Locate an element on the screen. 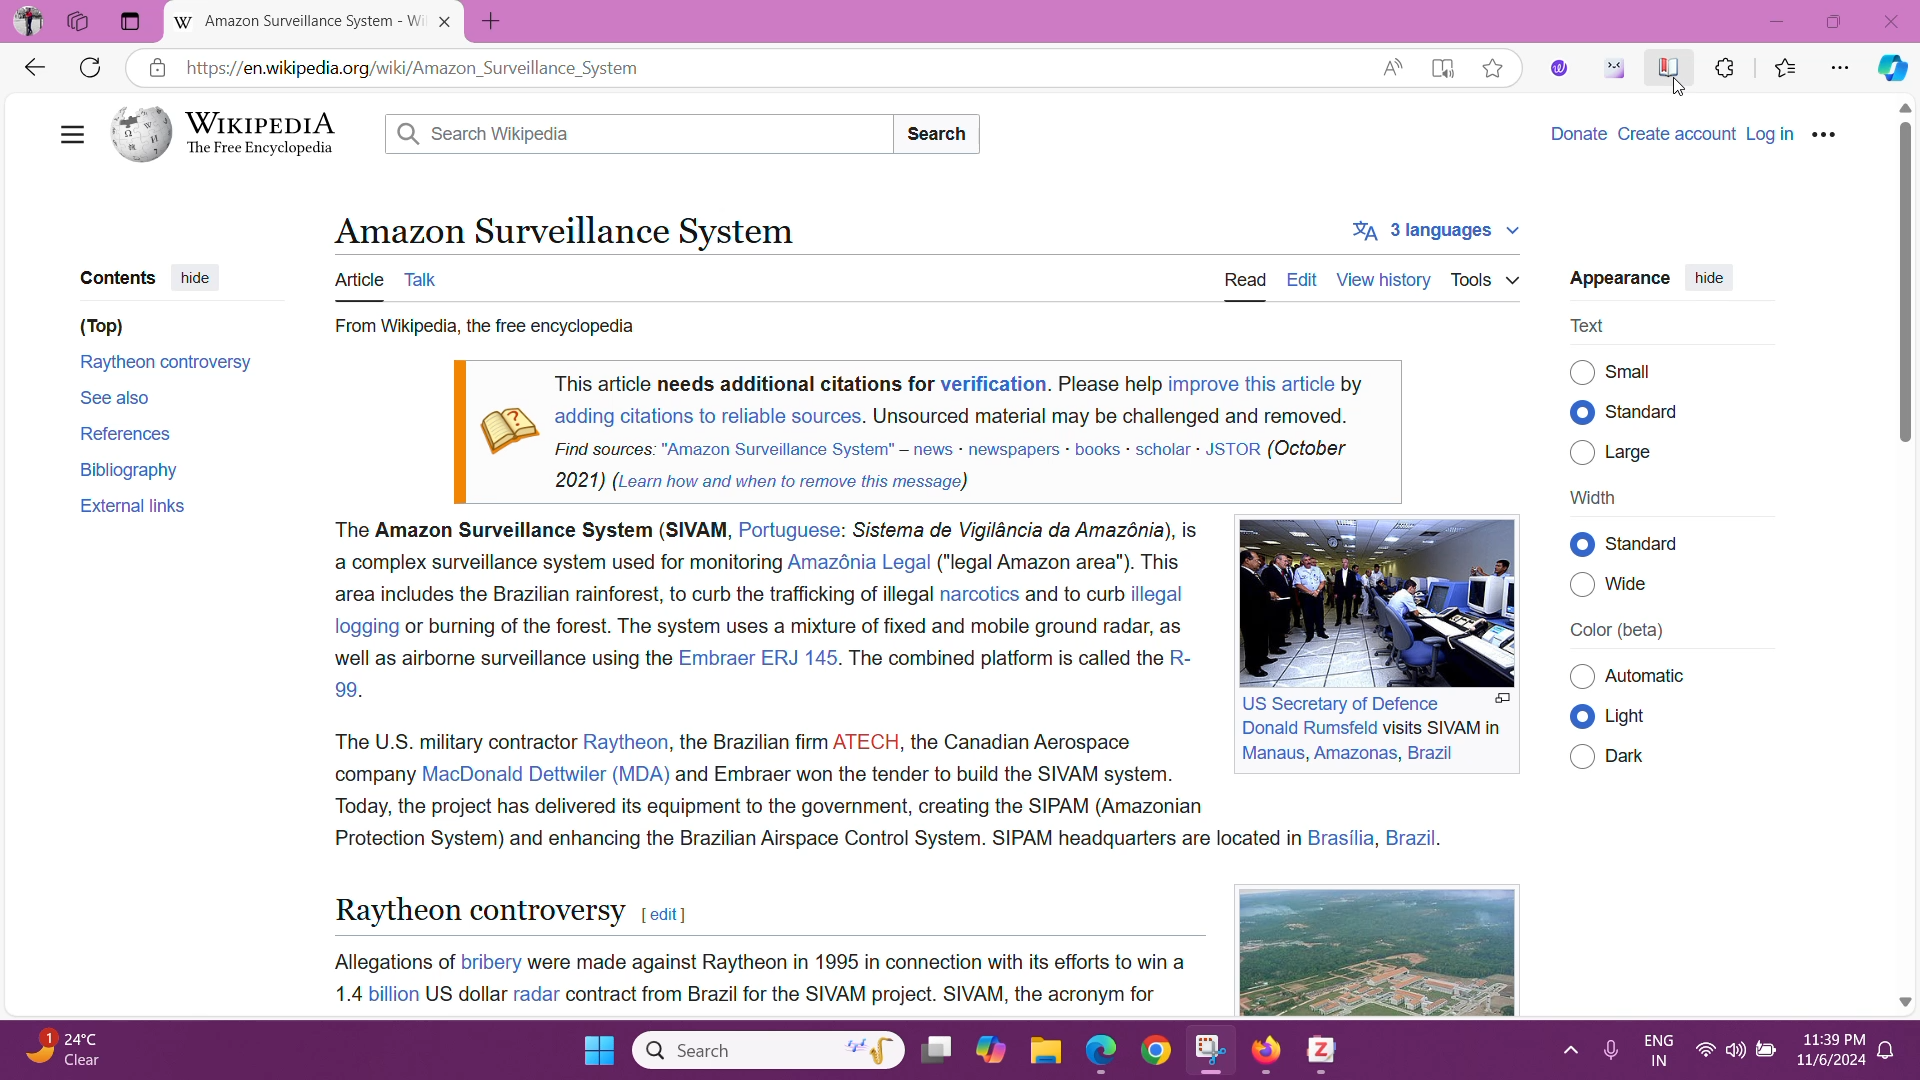 The width and height of the screenshot is (1920, 1080).  is located at coordinates (1665, 543).